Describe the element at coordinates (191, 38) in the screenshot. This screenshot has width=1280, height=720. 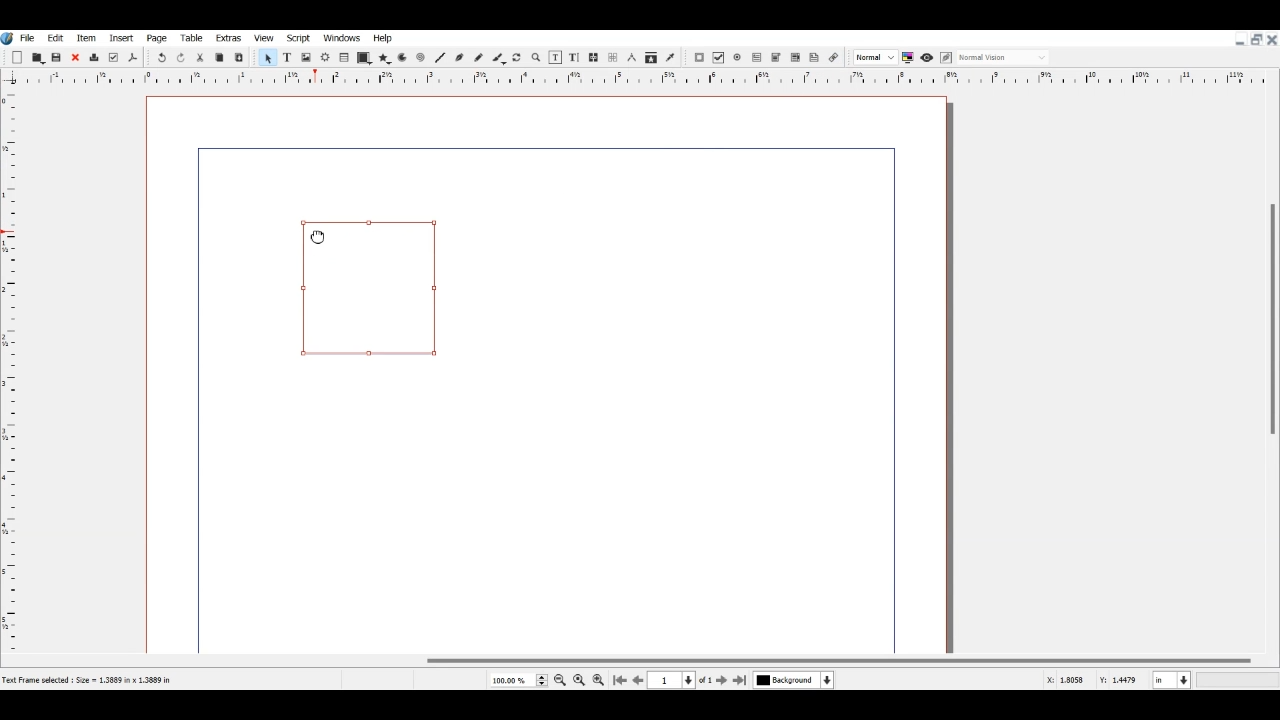
I see `Table` at that location.